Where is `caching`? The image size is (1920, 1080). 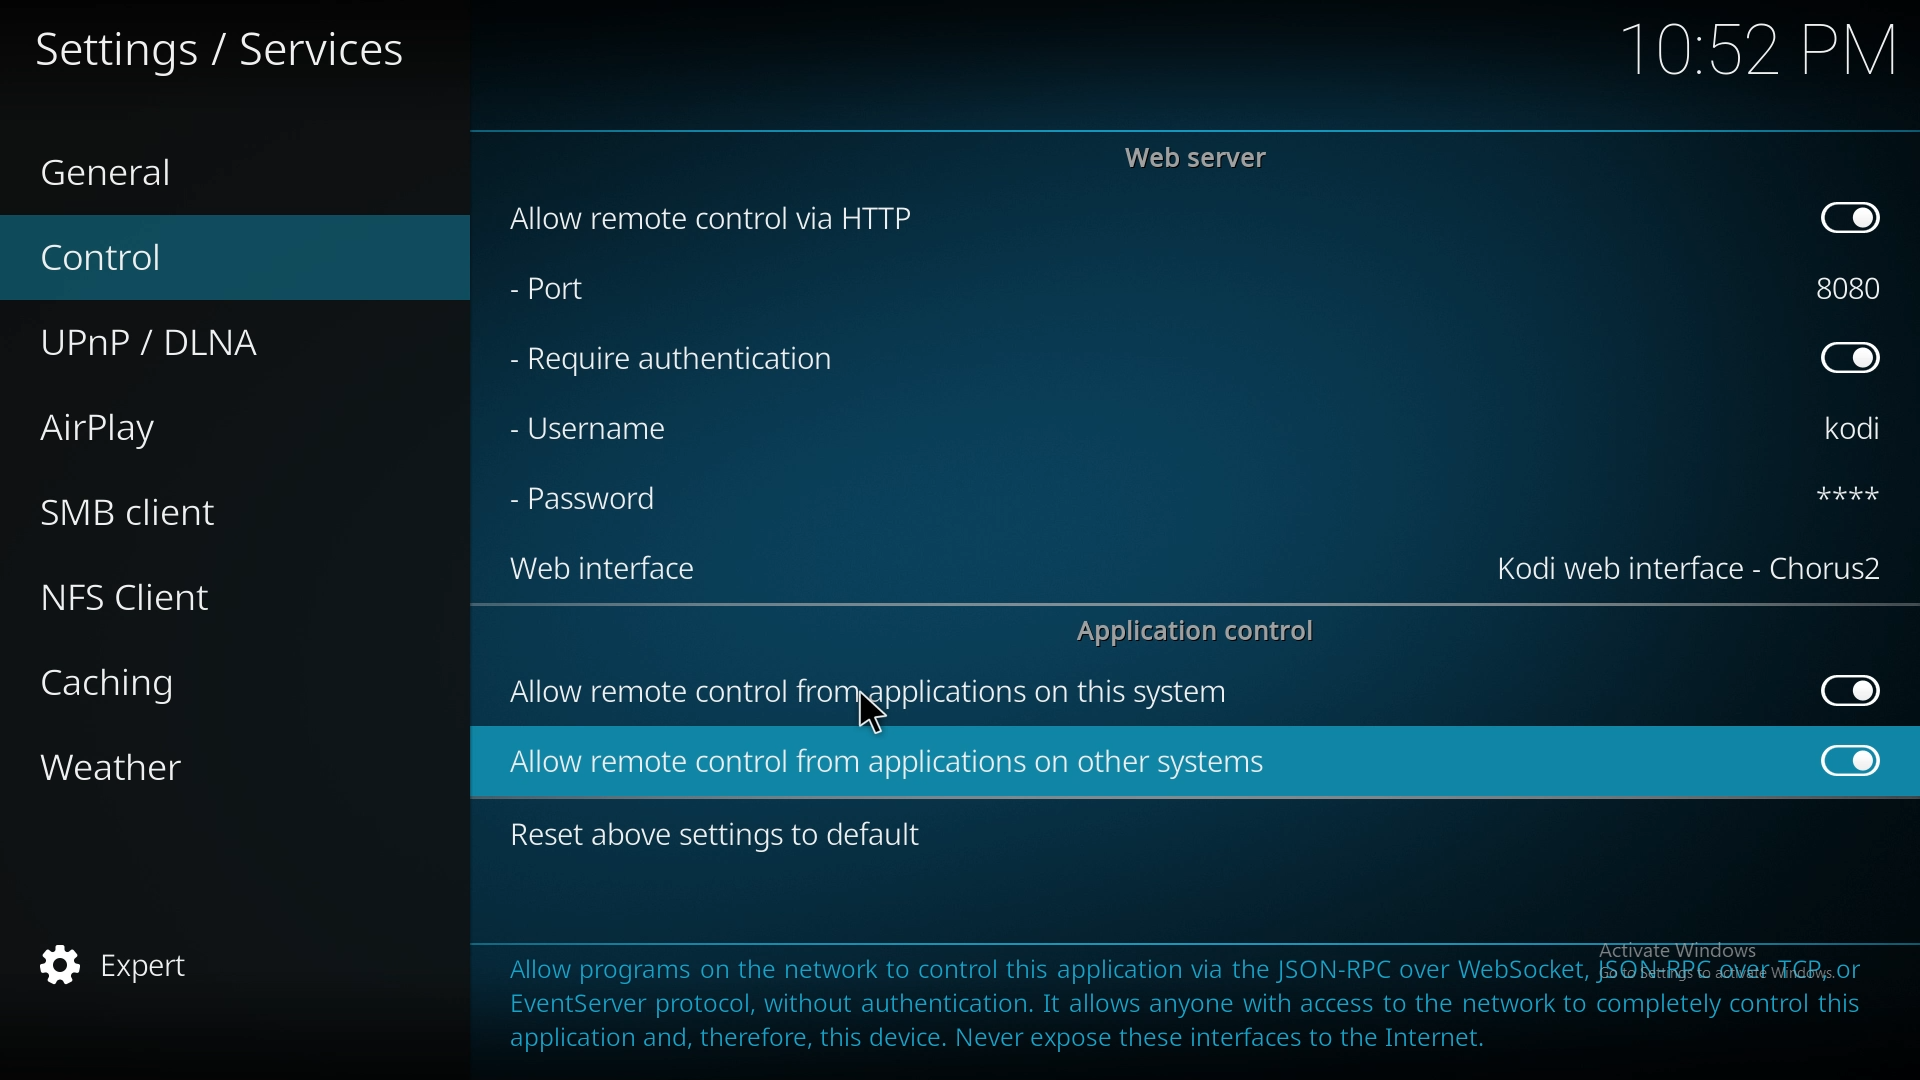
caching is located at coordinates (204, 678).